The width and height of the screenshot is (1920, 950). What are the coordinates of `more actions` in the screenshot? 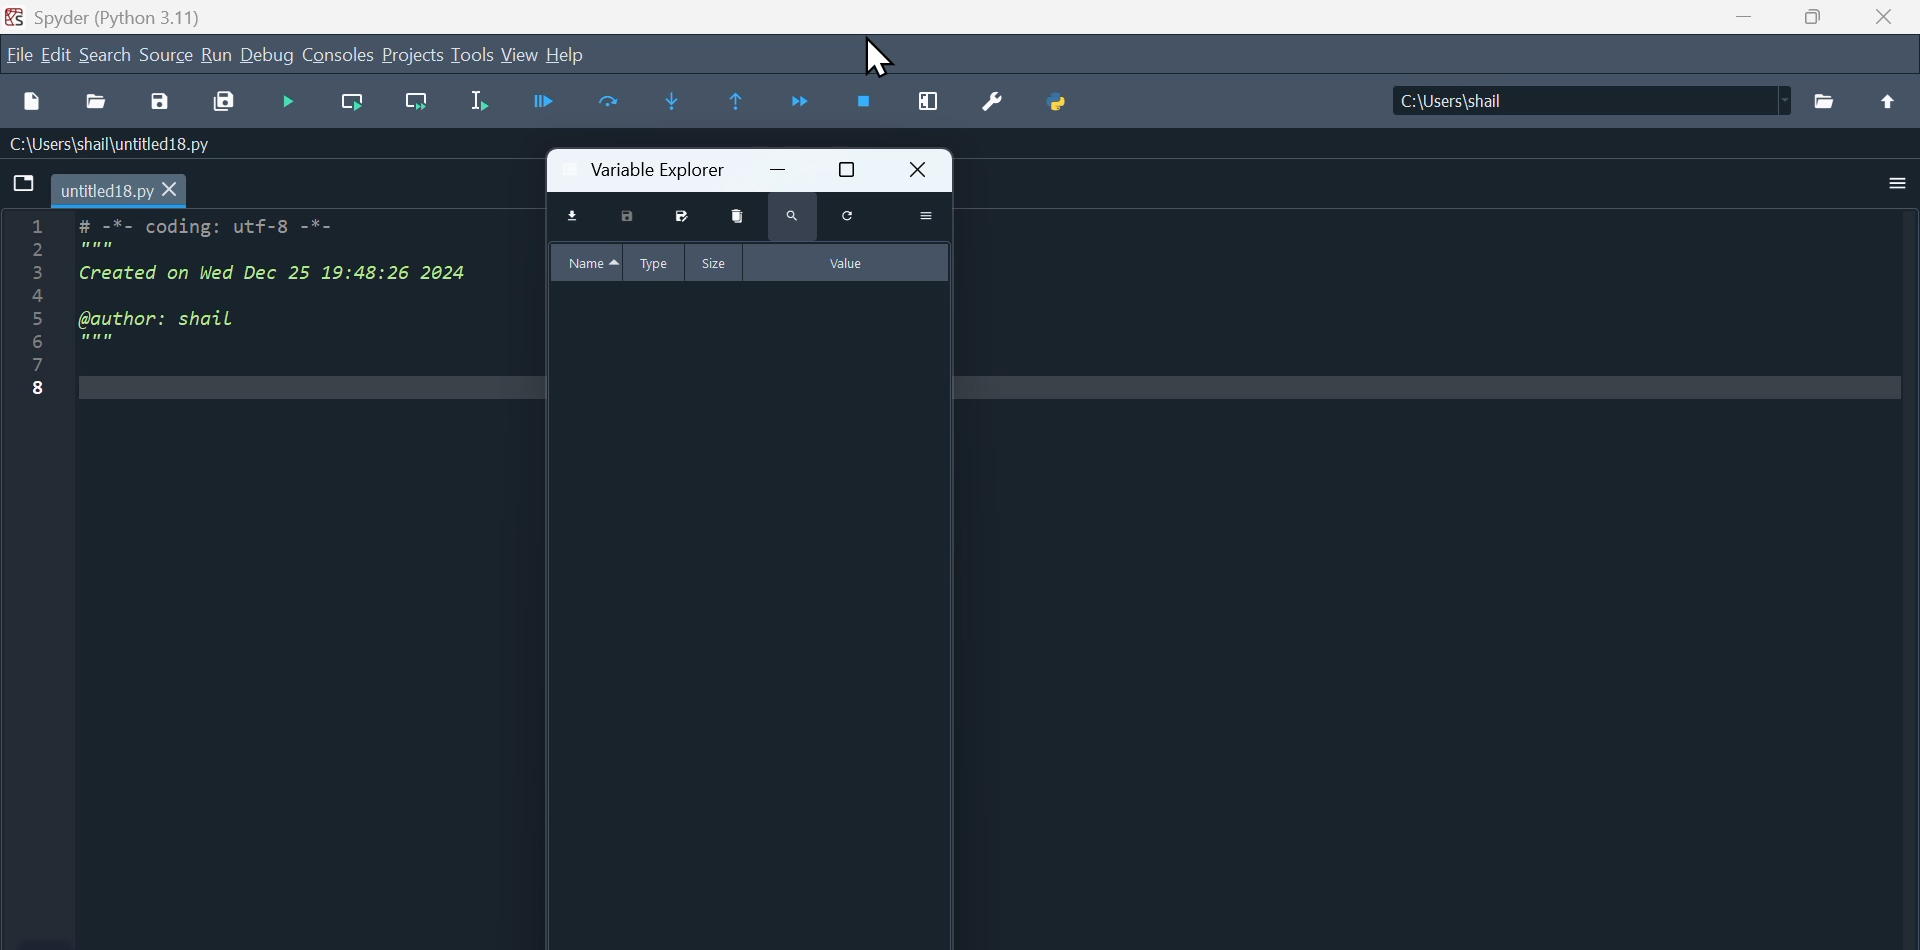 It's located at (1897, 184).